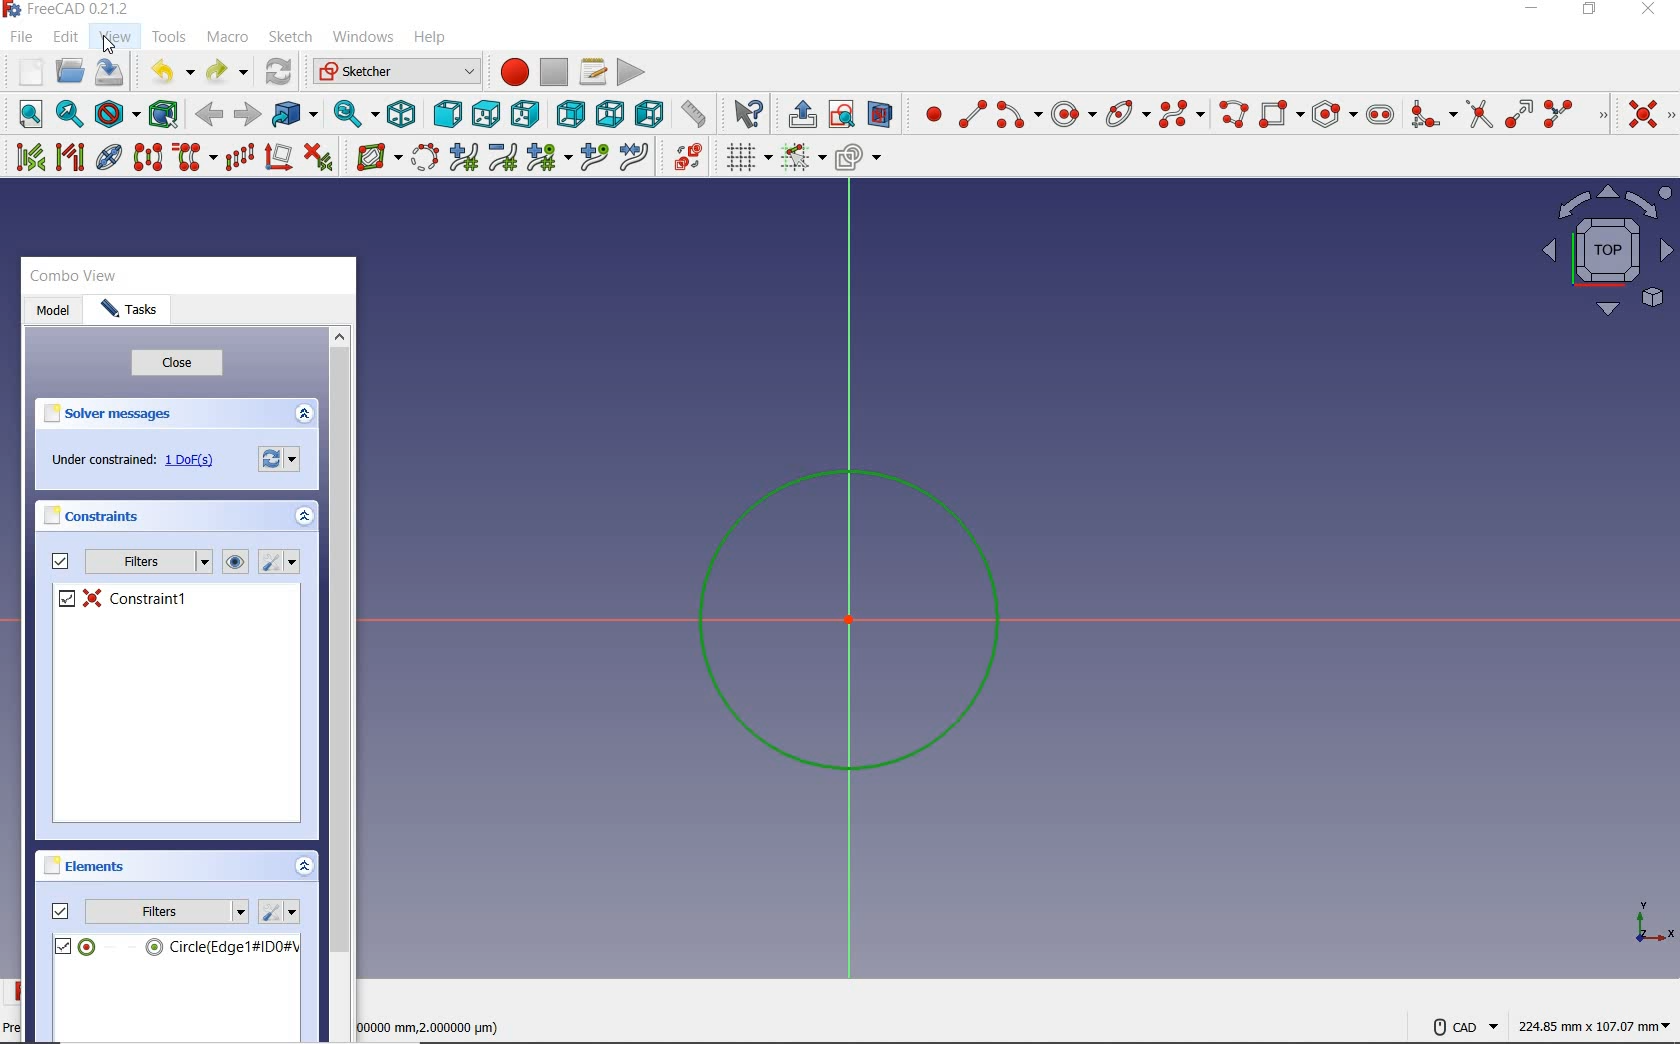 The image size is (1680, 1044). I want to click on , so click(371, 158).